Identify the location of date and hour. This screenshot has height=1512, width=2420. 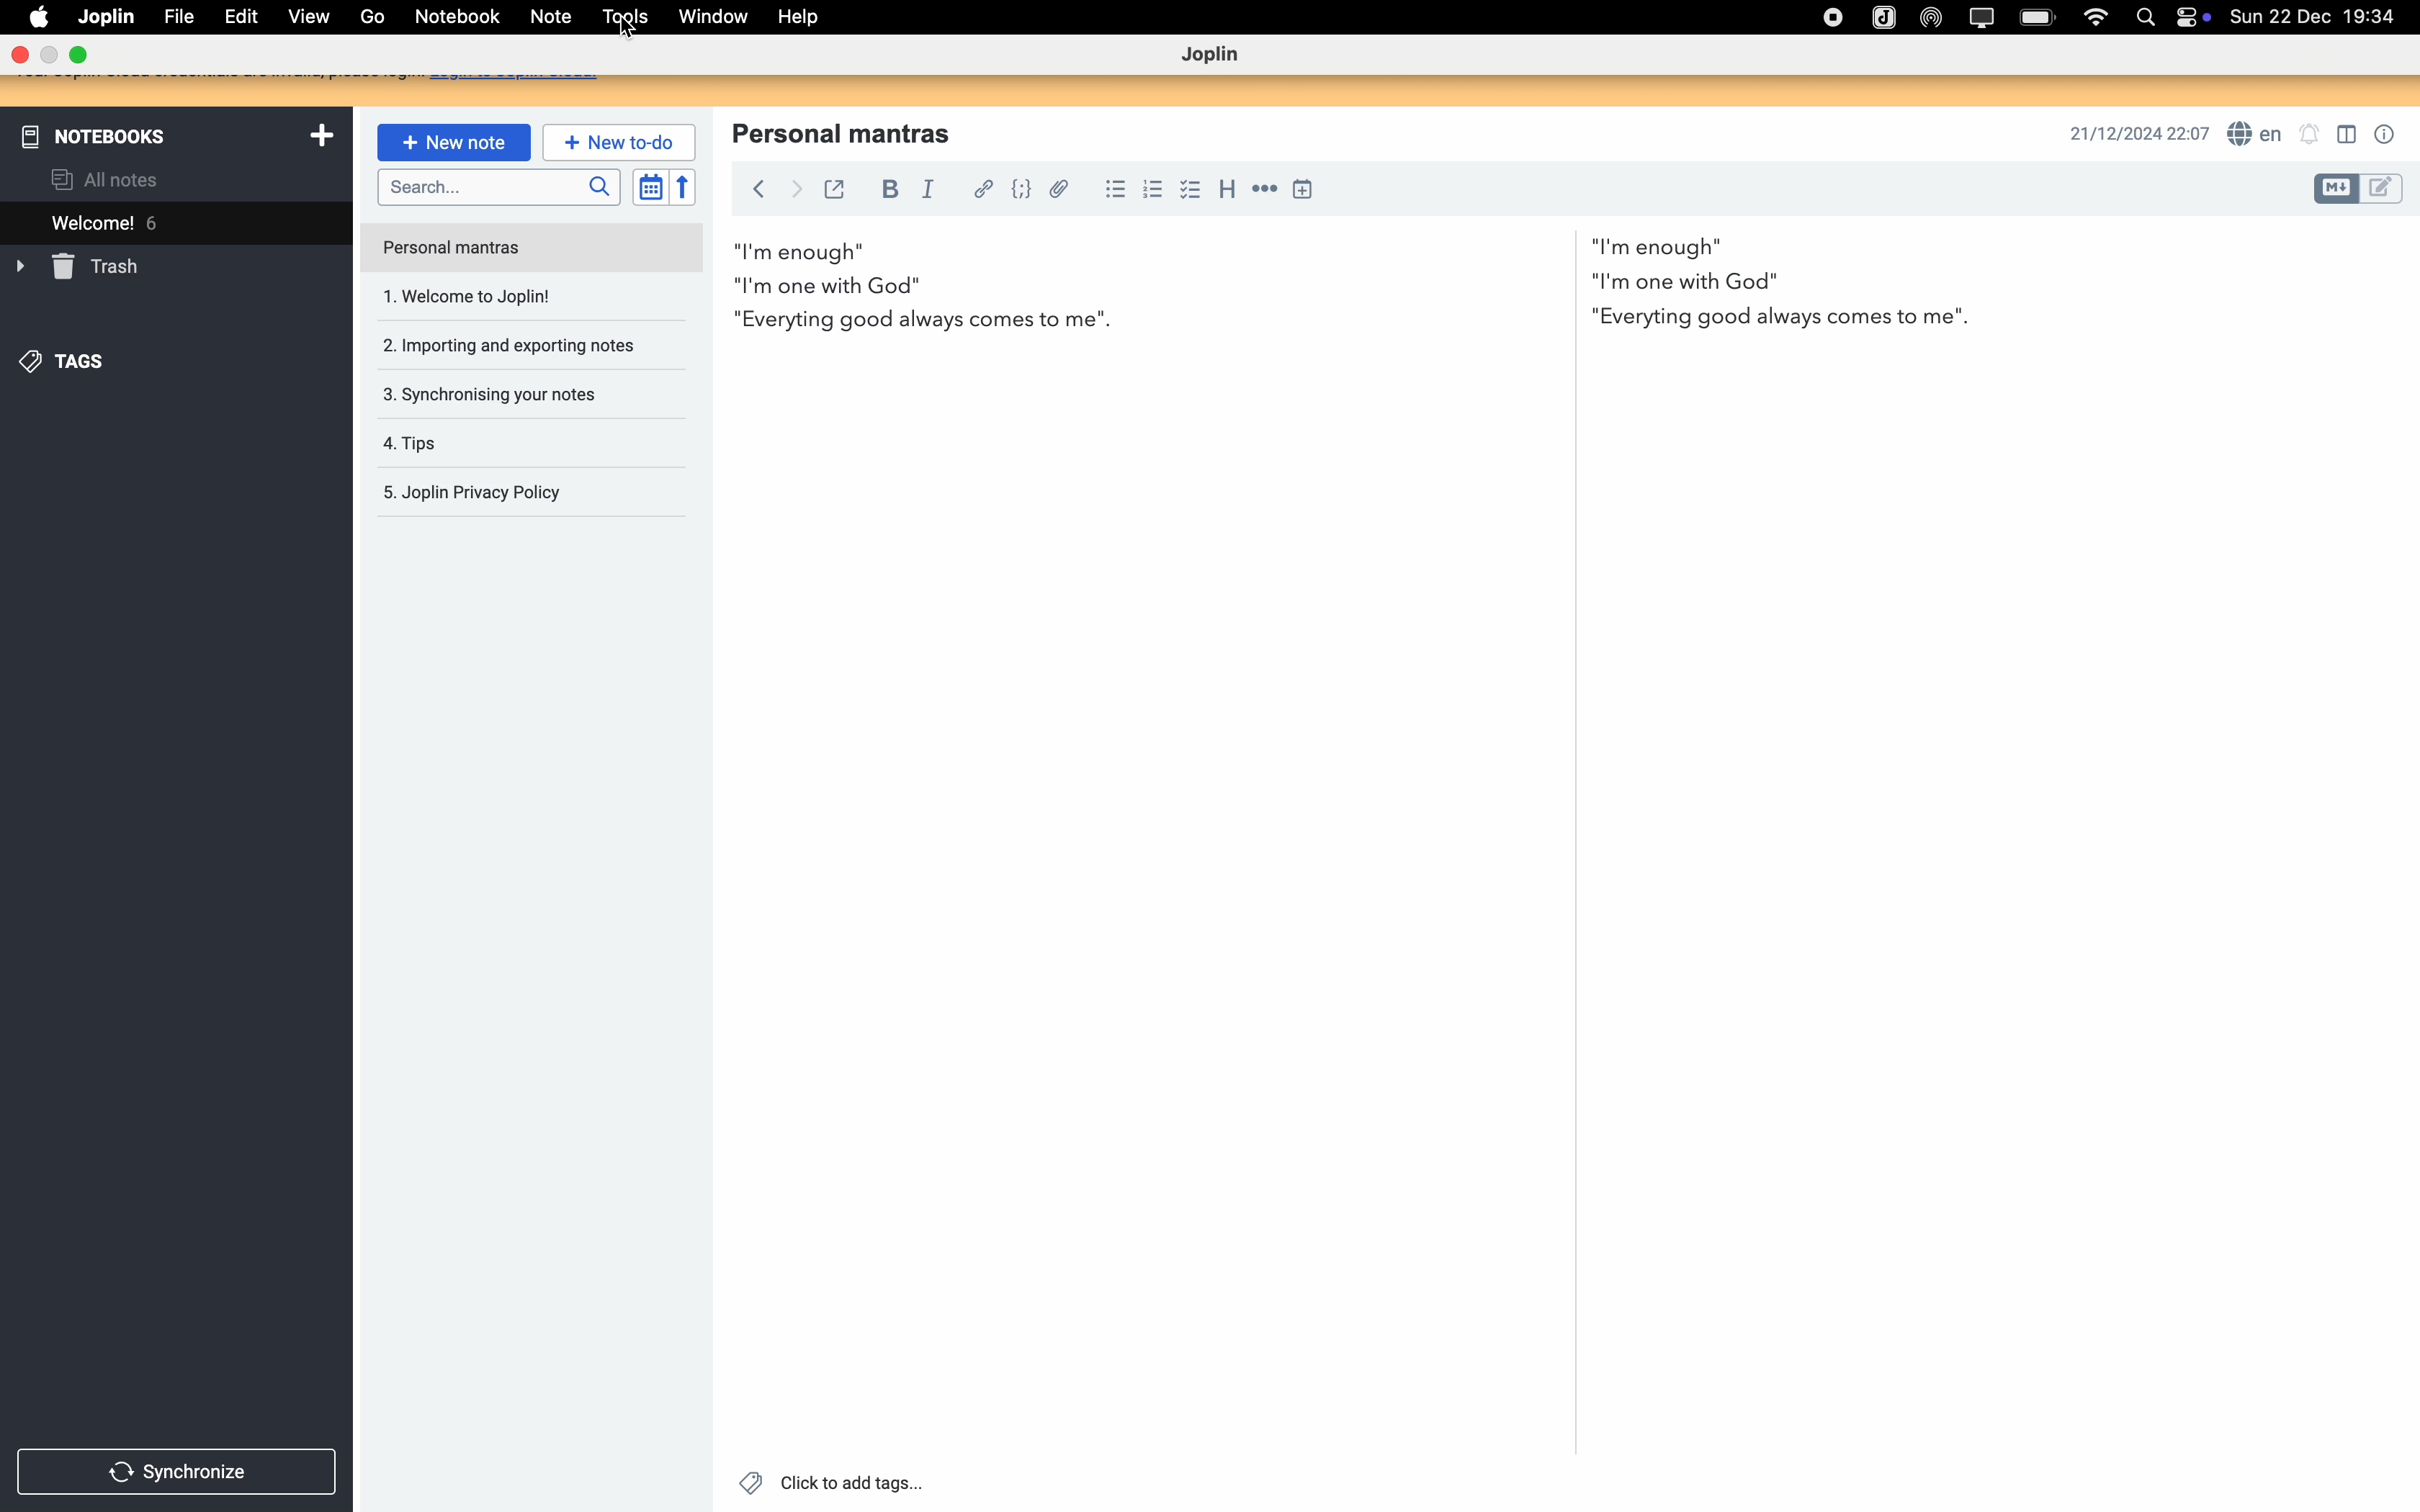
(2320, 16).